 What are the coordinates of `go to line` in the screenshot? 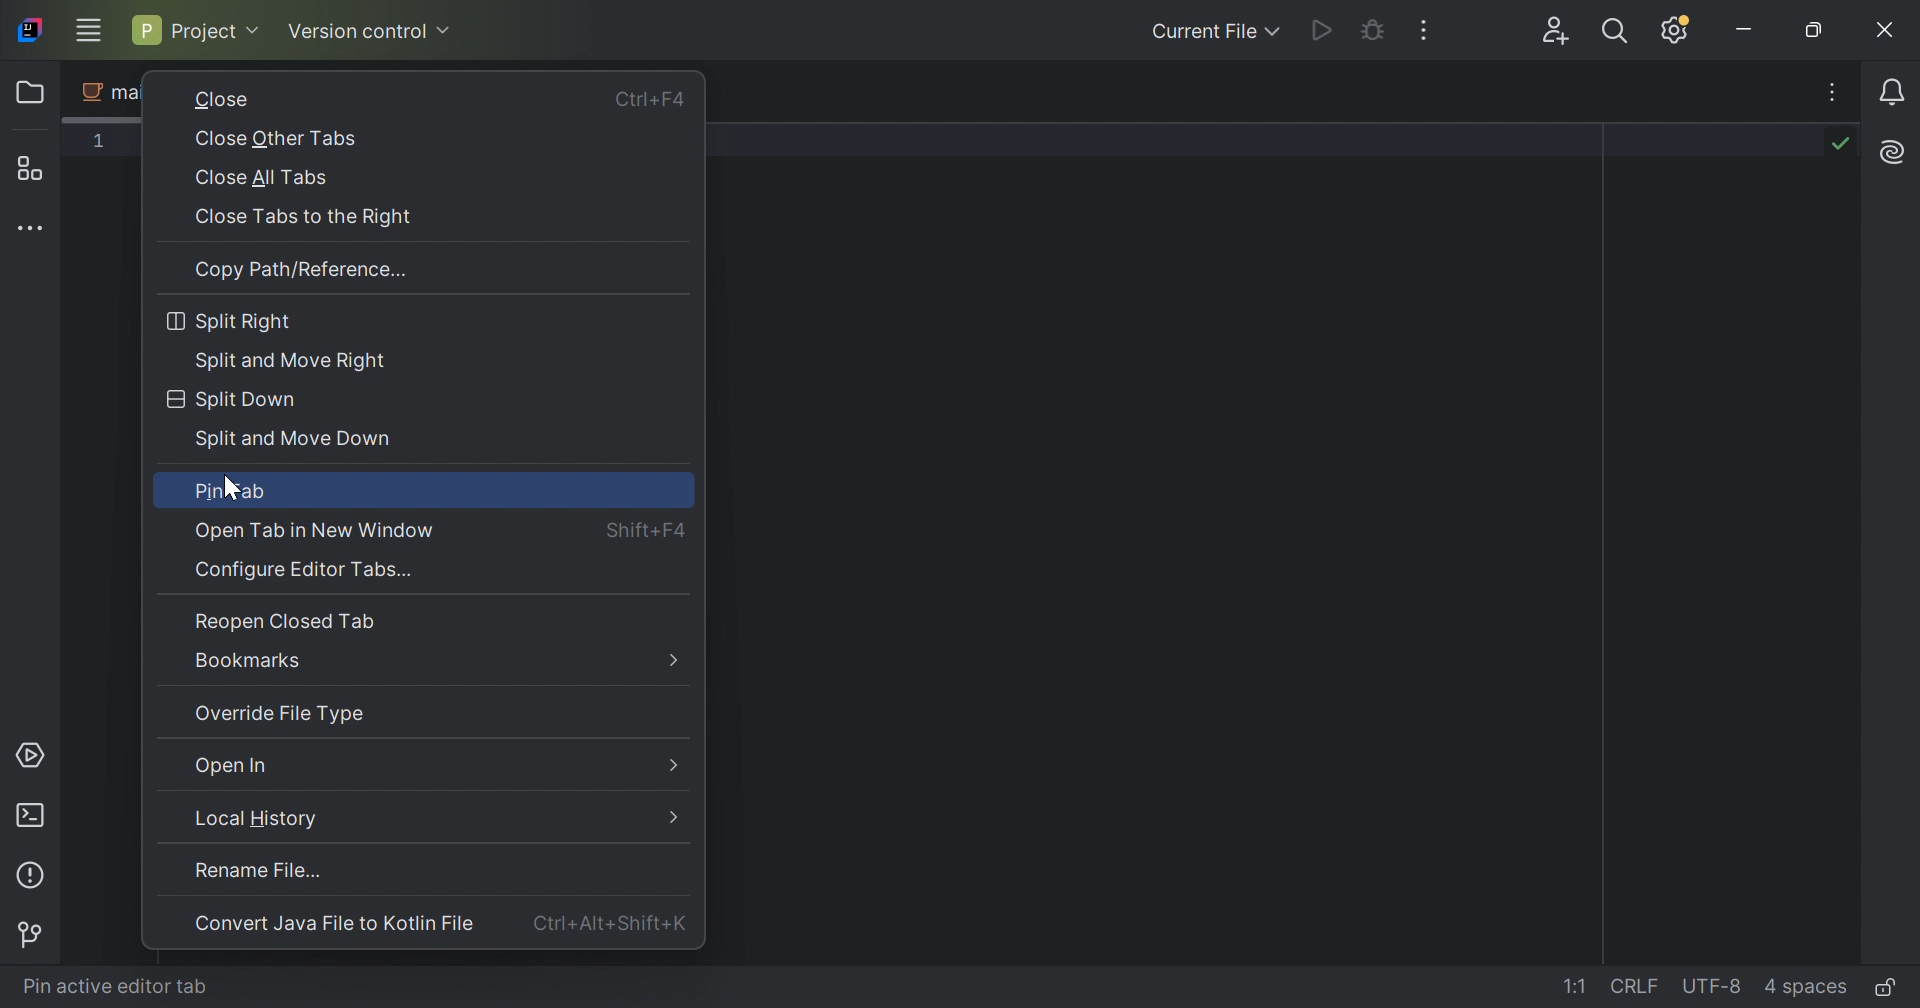 It's located at (1577, 986).